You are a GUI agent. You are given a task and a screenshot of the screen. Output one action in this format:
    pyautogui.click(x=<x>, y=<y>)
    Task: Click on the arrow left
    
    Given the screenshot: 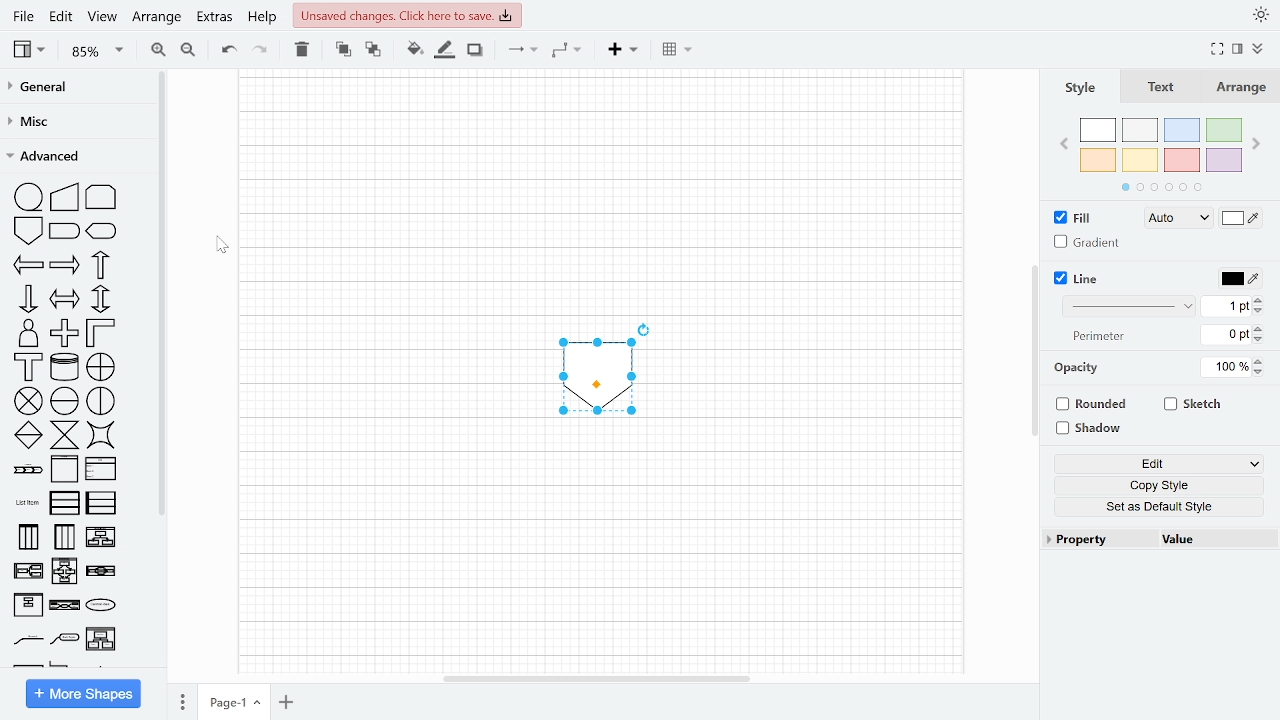 What is the action you would take?
    pyautogui.click(x=28, y=265)
    